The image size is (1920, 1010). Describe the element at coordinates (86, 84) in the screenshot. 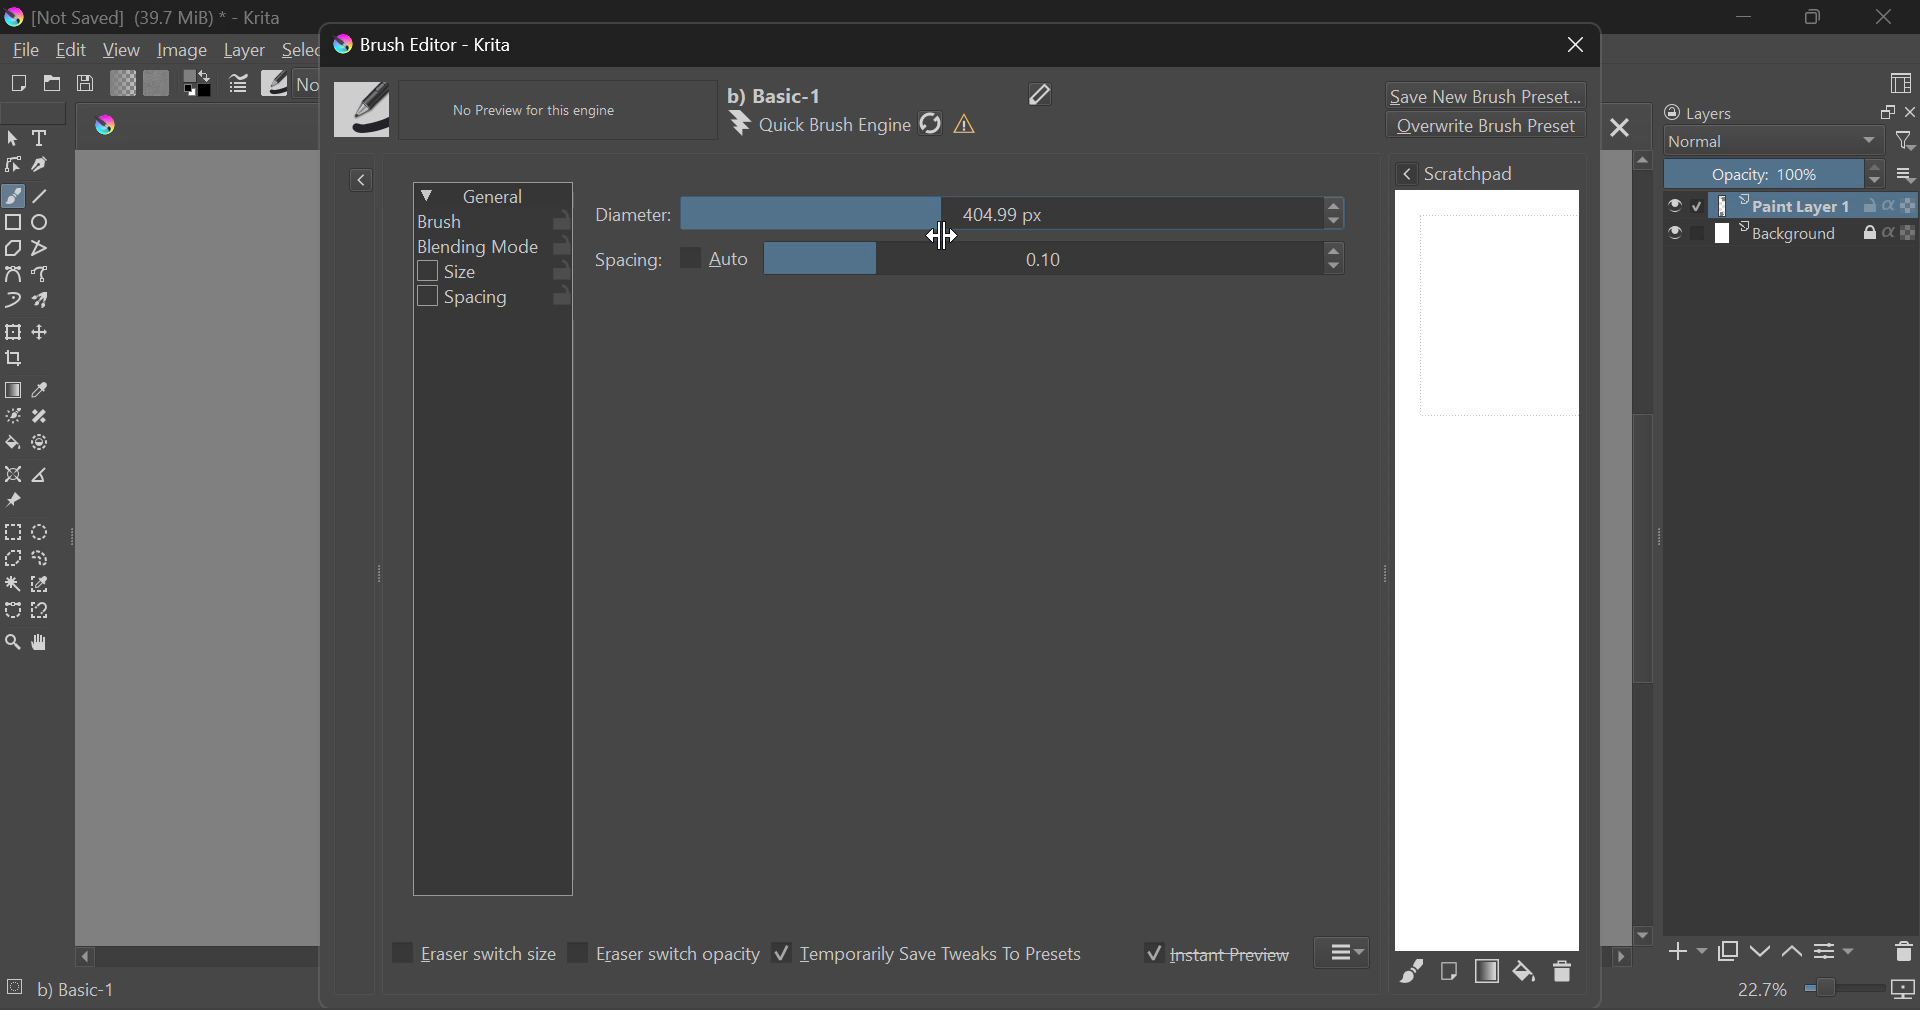

I see `Save` at that location.